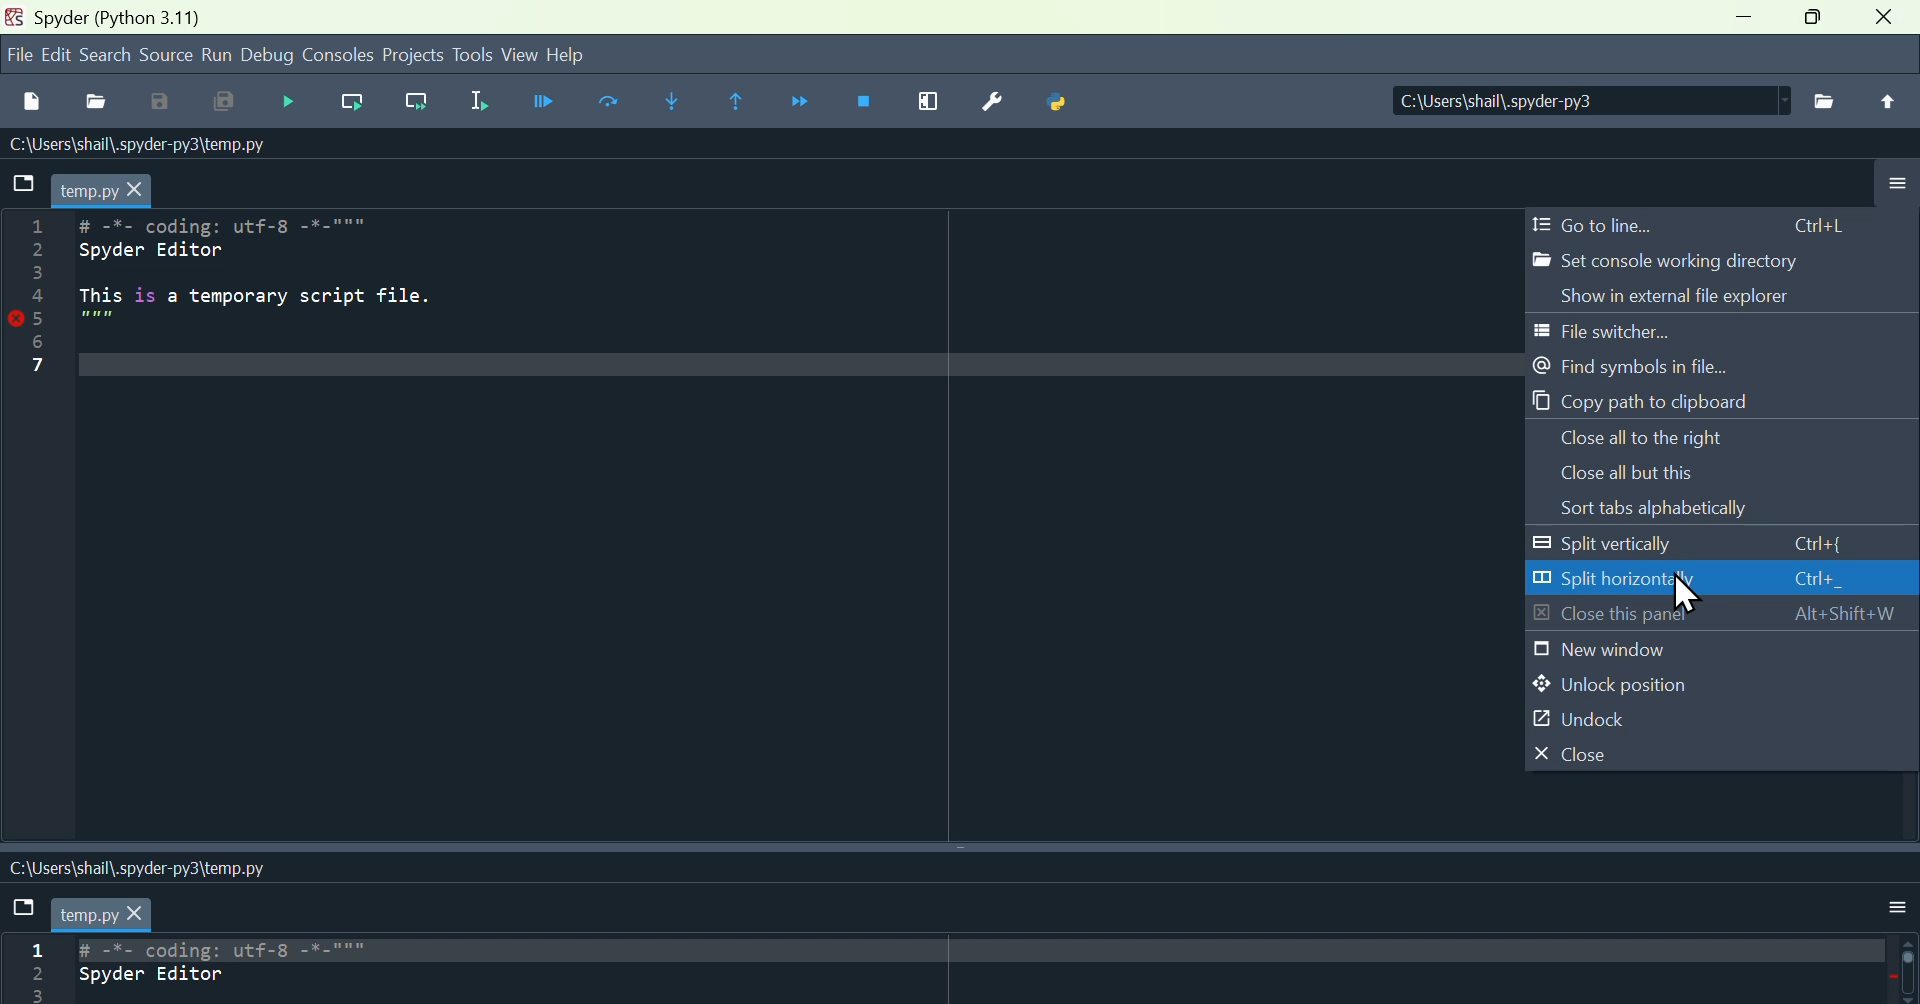  What do you see at coordinates (169, 104) in the screenshot?
I see `Save as` at bounding box center [169, 104].